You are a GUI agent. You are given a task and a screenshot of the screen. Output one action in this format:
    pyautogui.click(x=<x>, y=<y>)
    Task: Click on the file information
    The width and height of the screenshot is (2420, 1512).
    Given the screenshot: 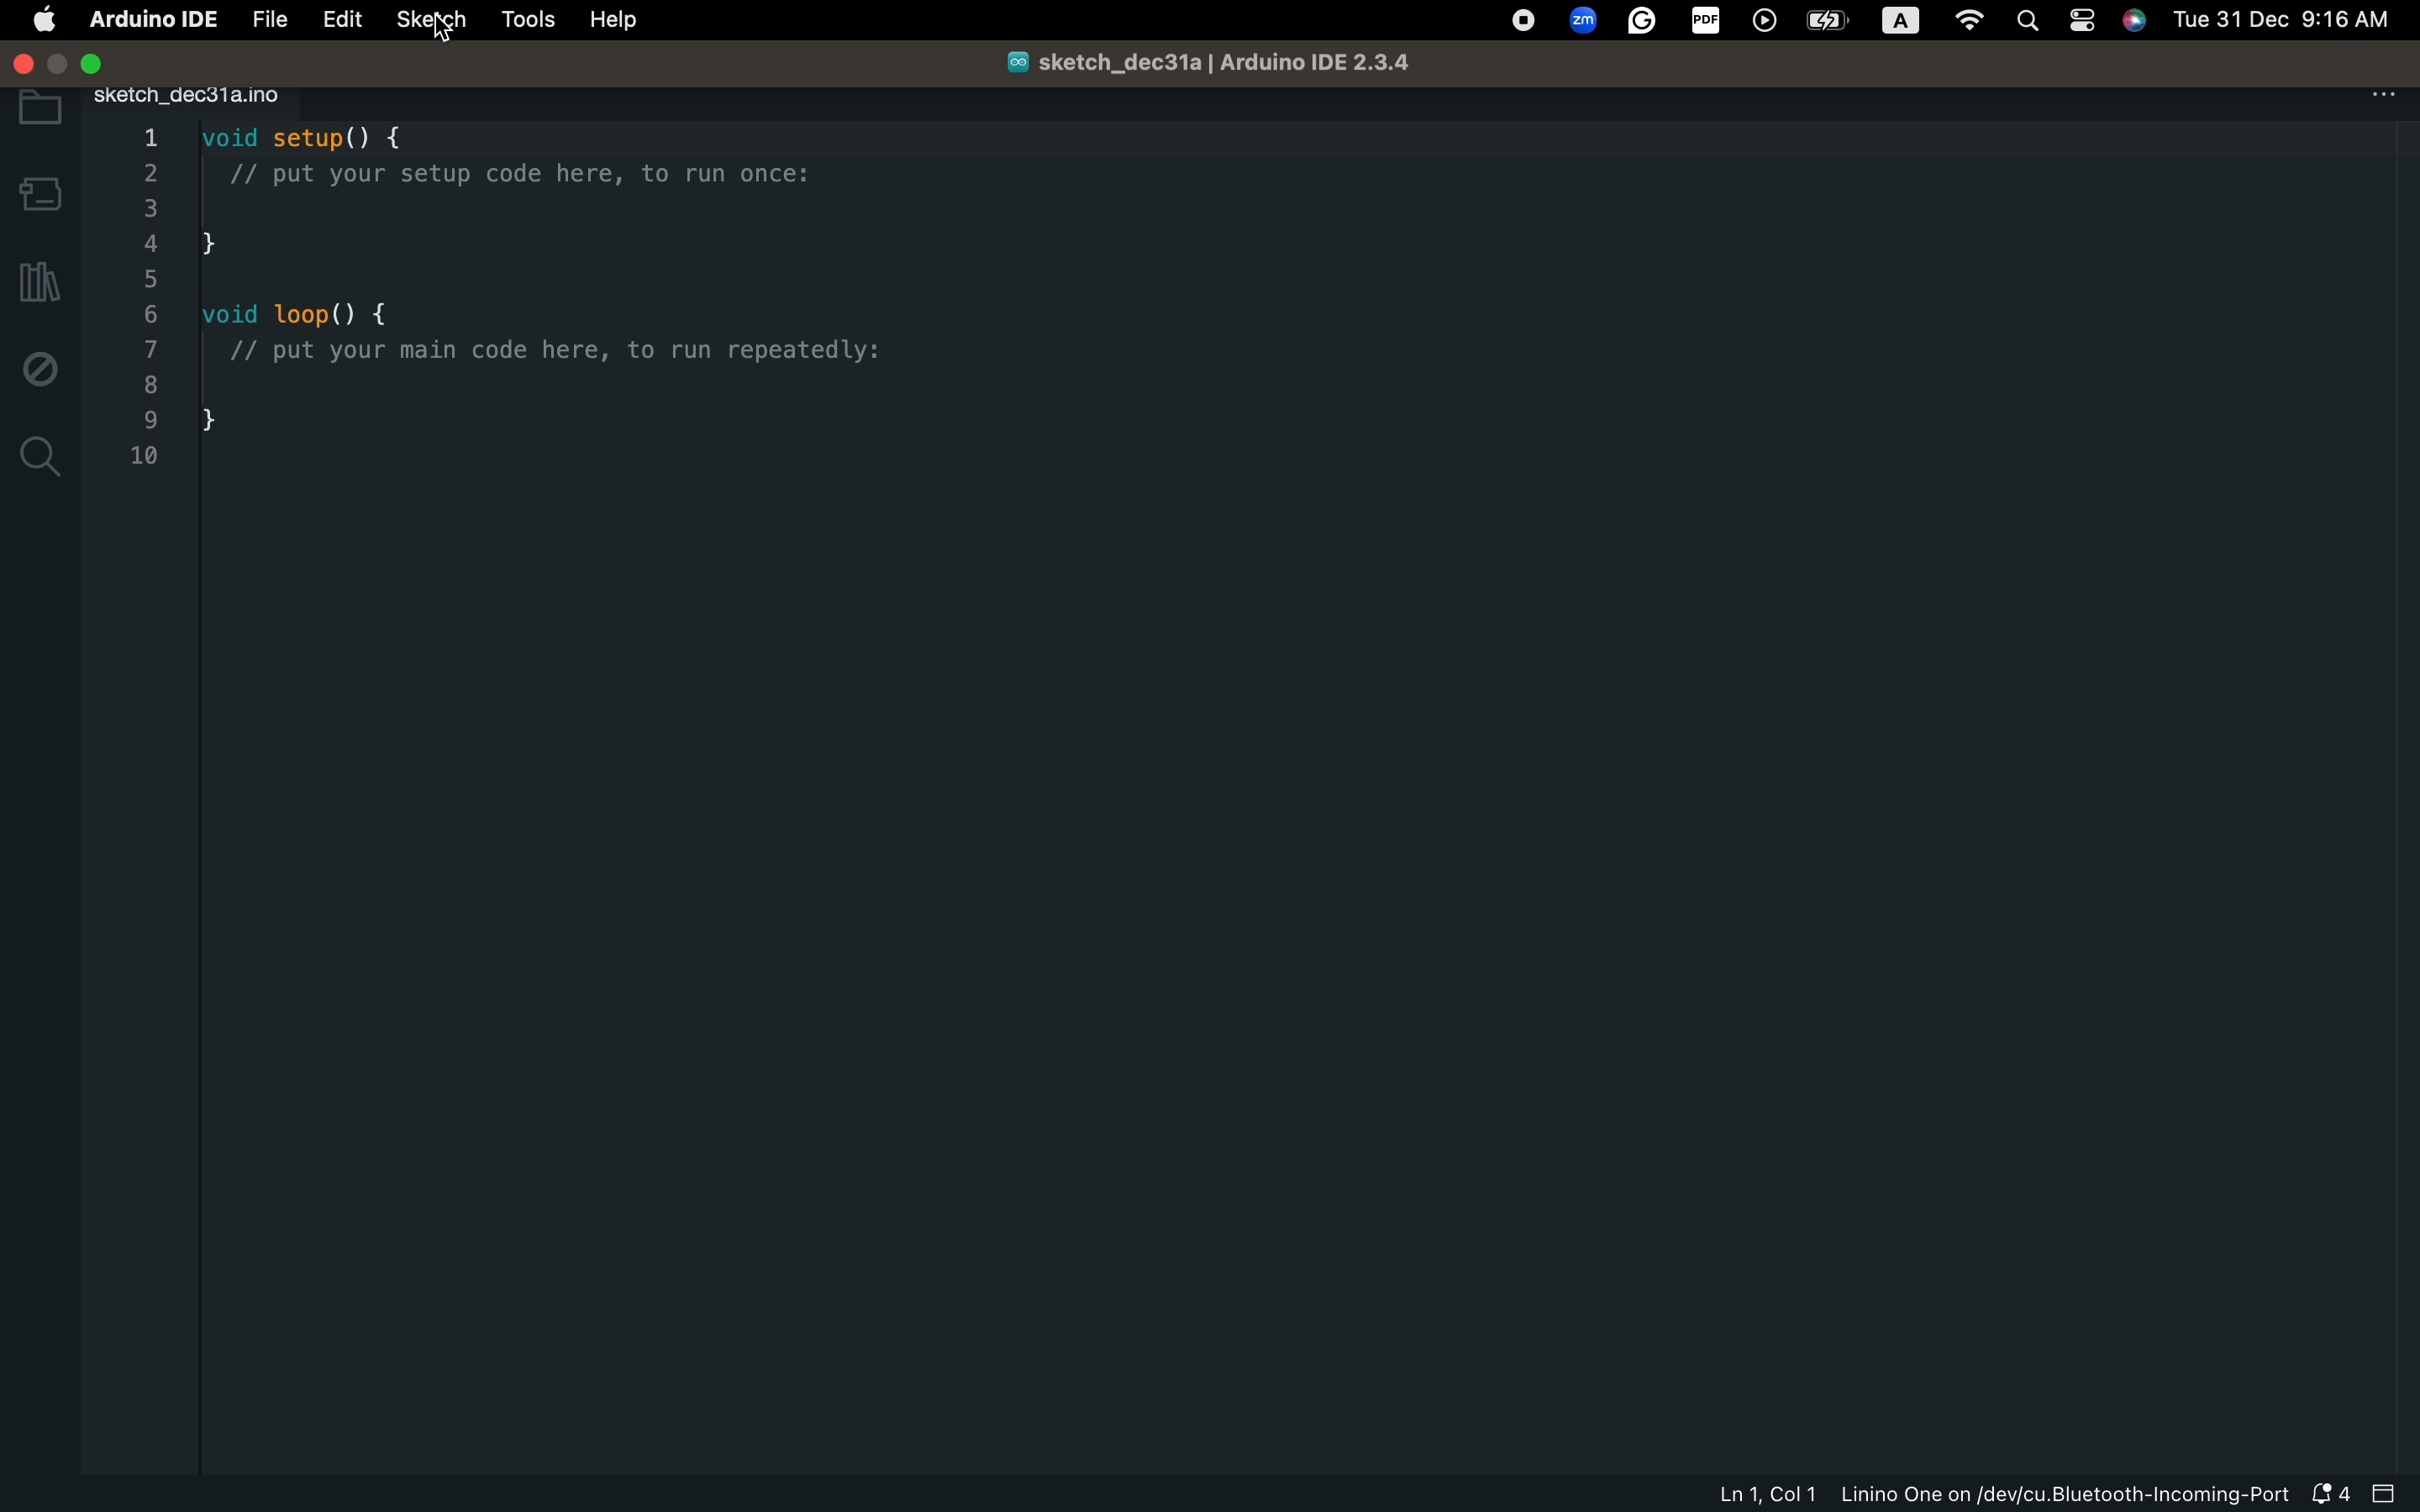 What is the action you would take?
    pyautogui.click(x=1992, y=1496)
    